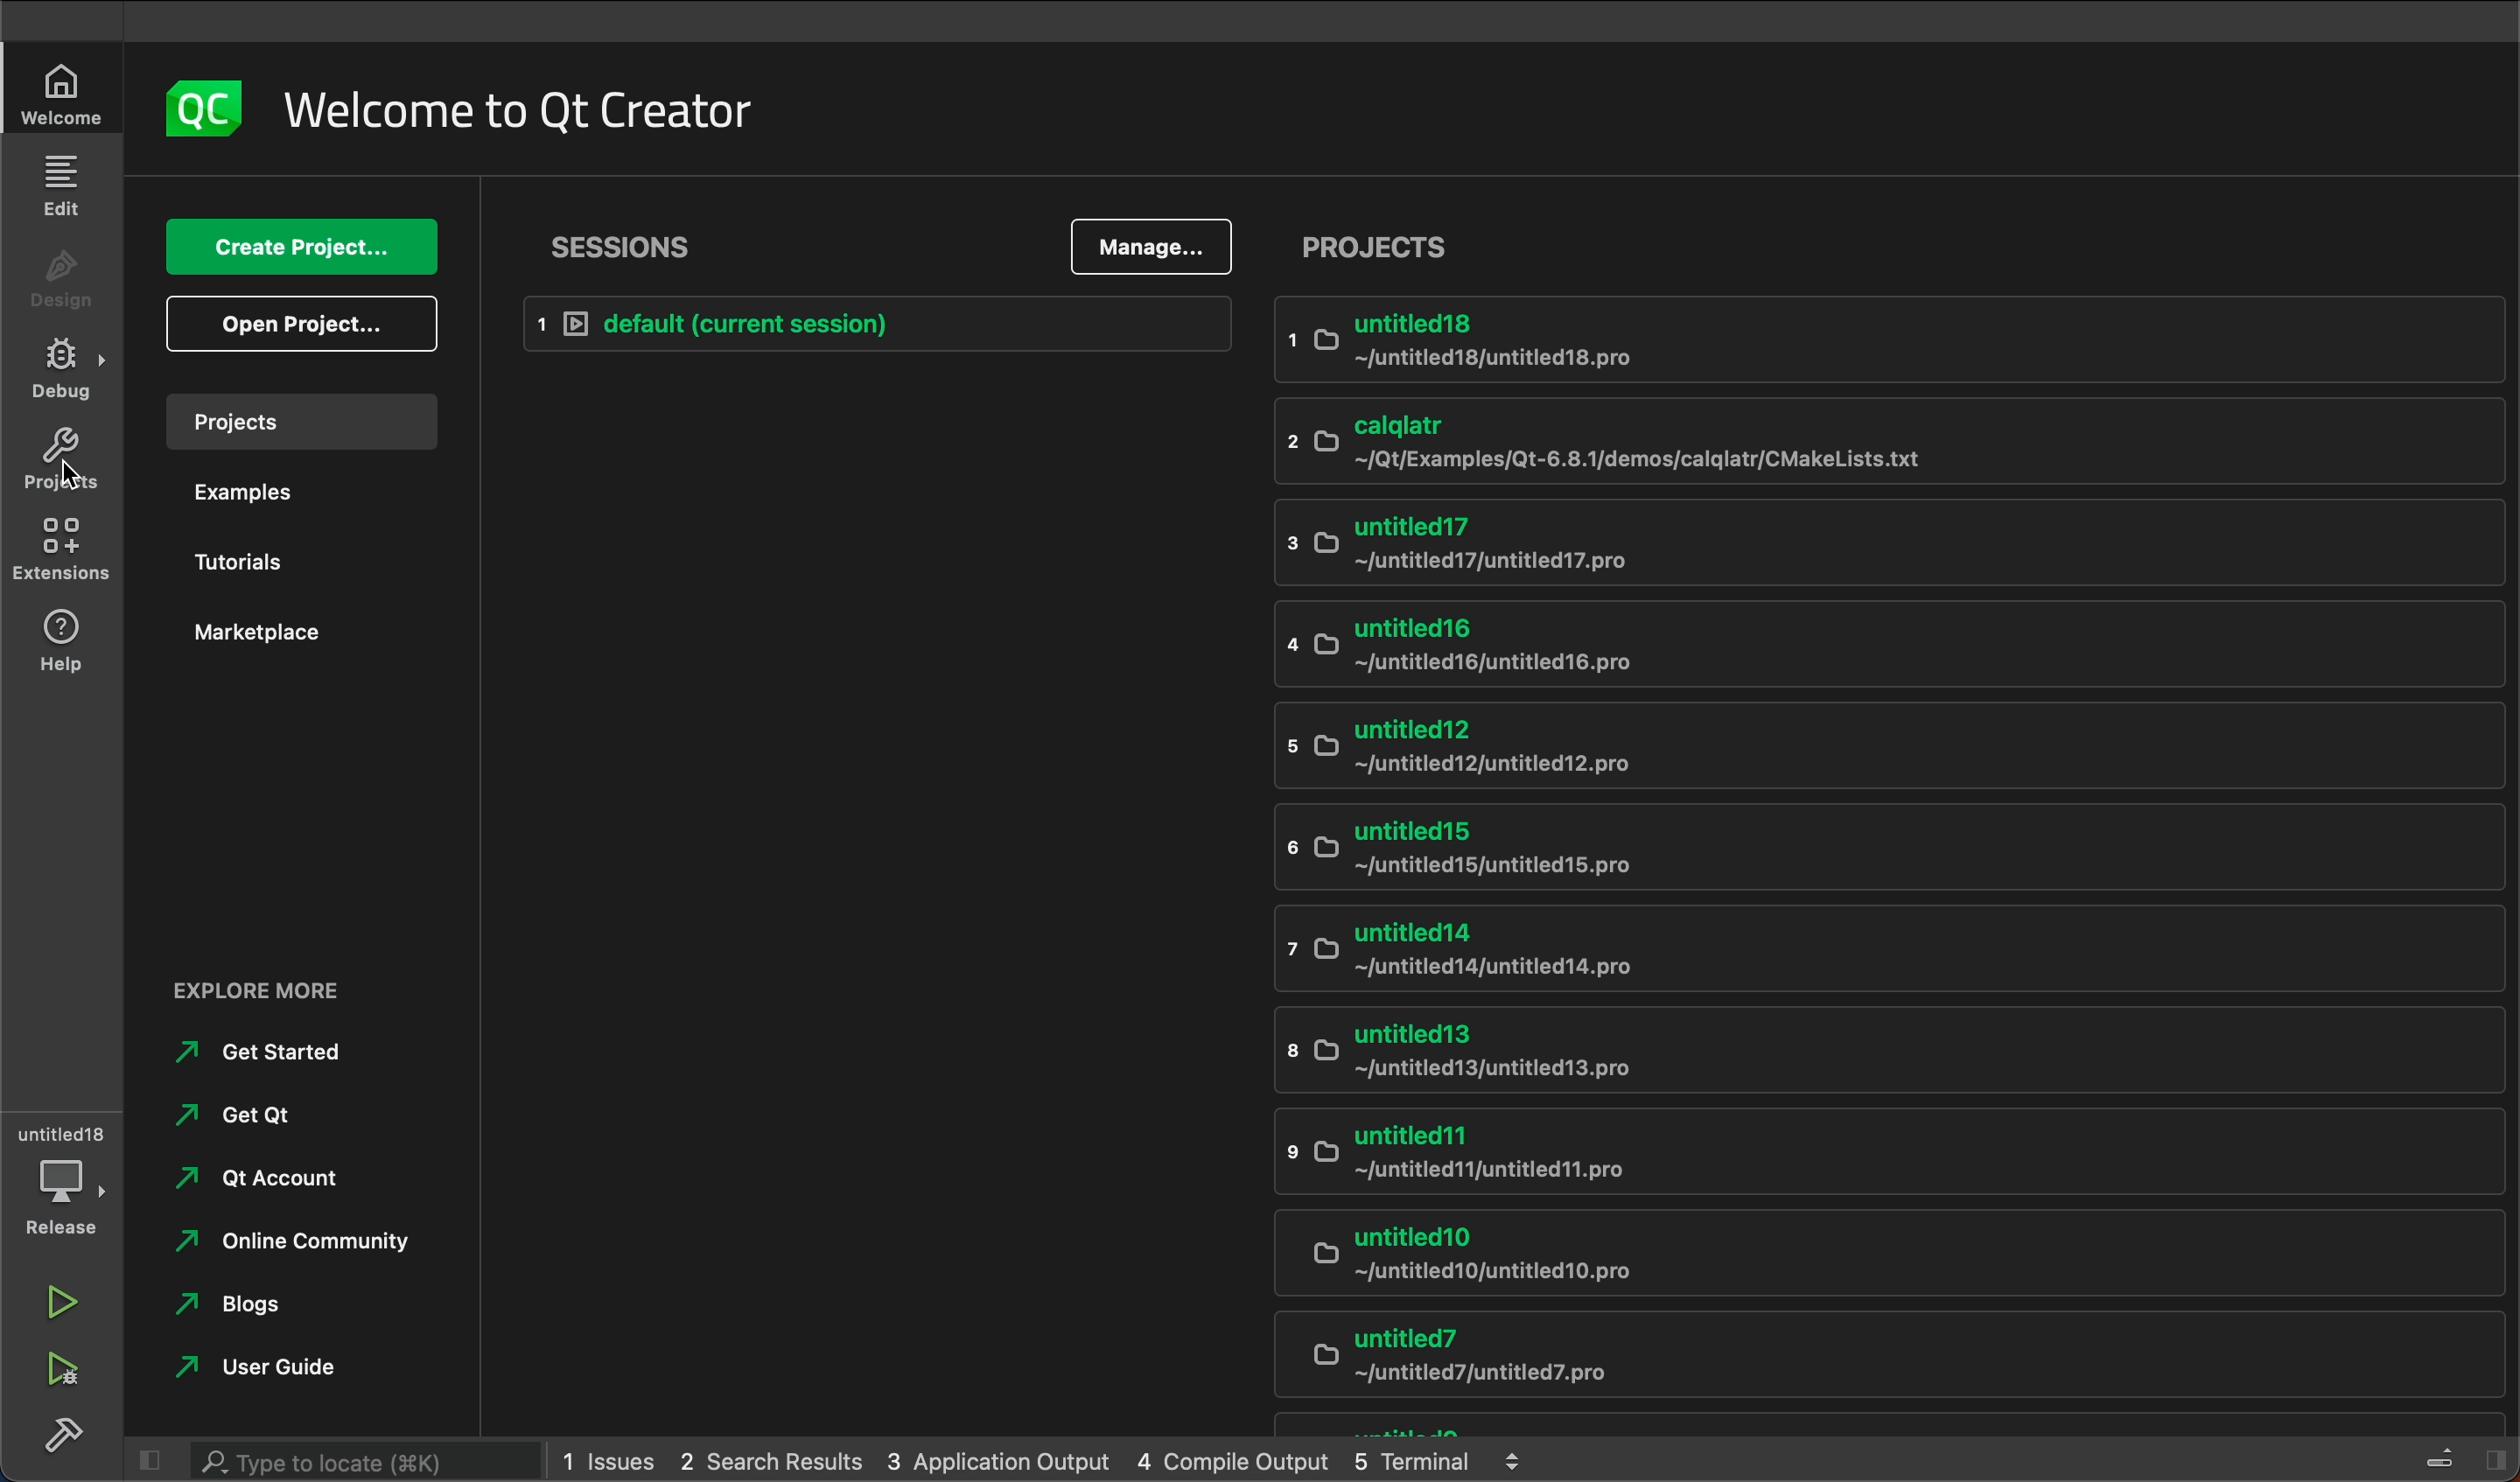 This screenshot has width=2520, height=1482. Describe the element at coordinates (1873, 1144) in the screenshot. I see `untitled11` at that location.